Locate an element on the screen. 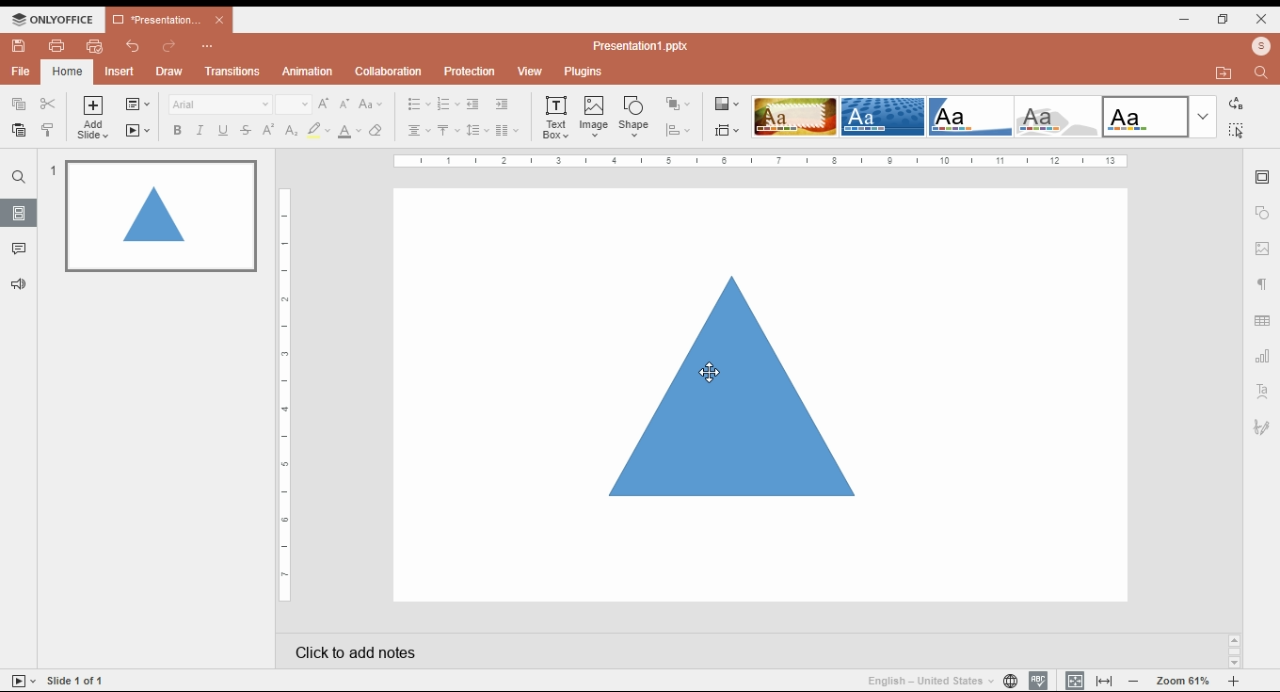  slide setting is located at coordinates (1261, 178).